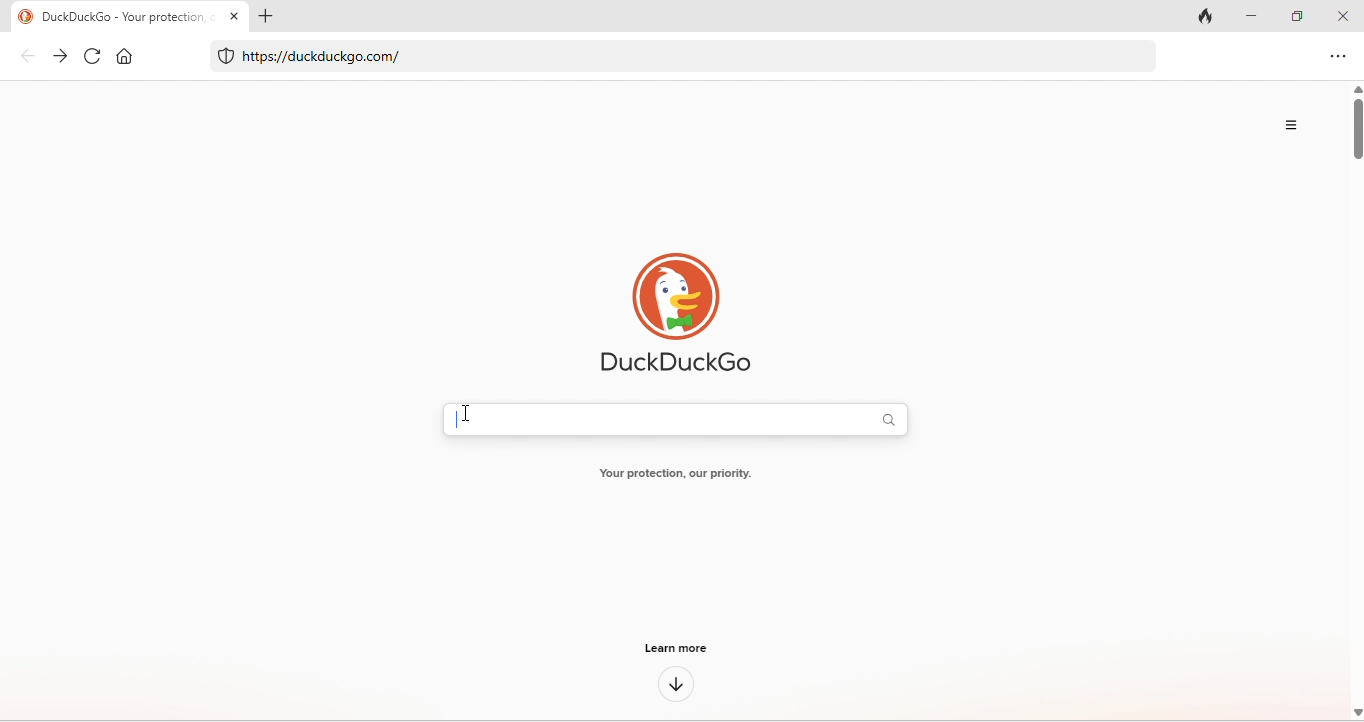  What do you see at coordinates (886, 420) in the screenshot?
I see `search` at bounding box center [886, 420].